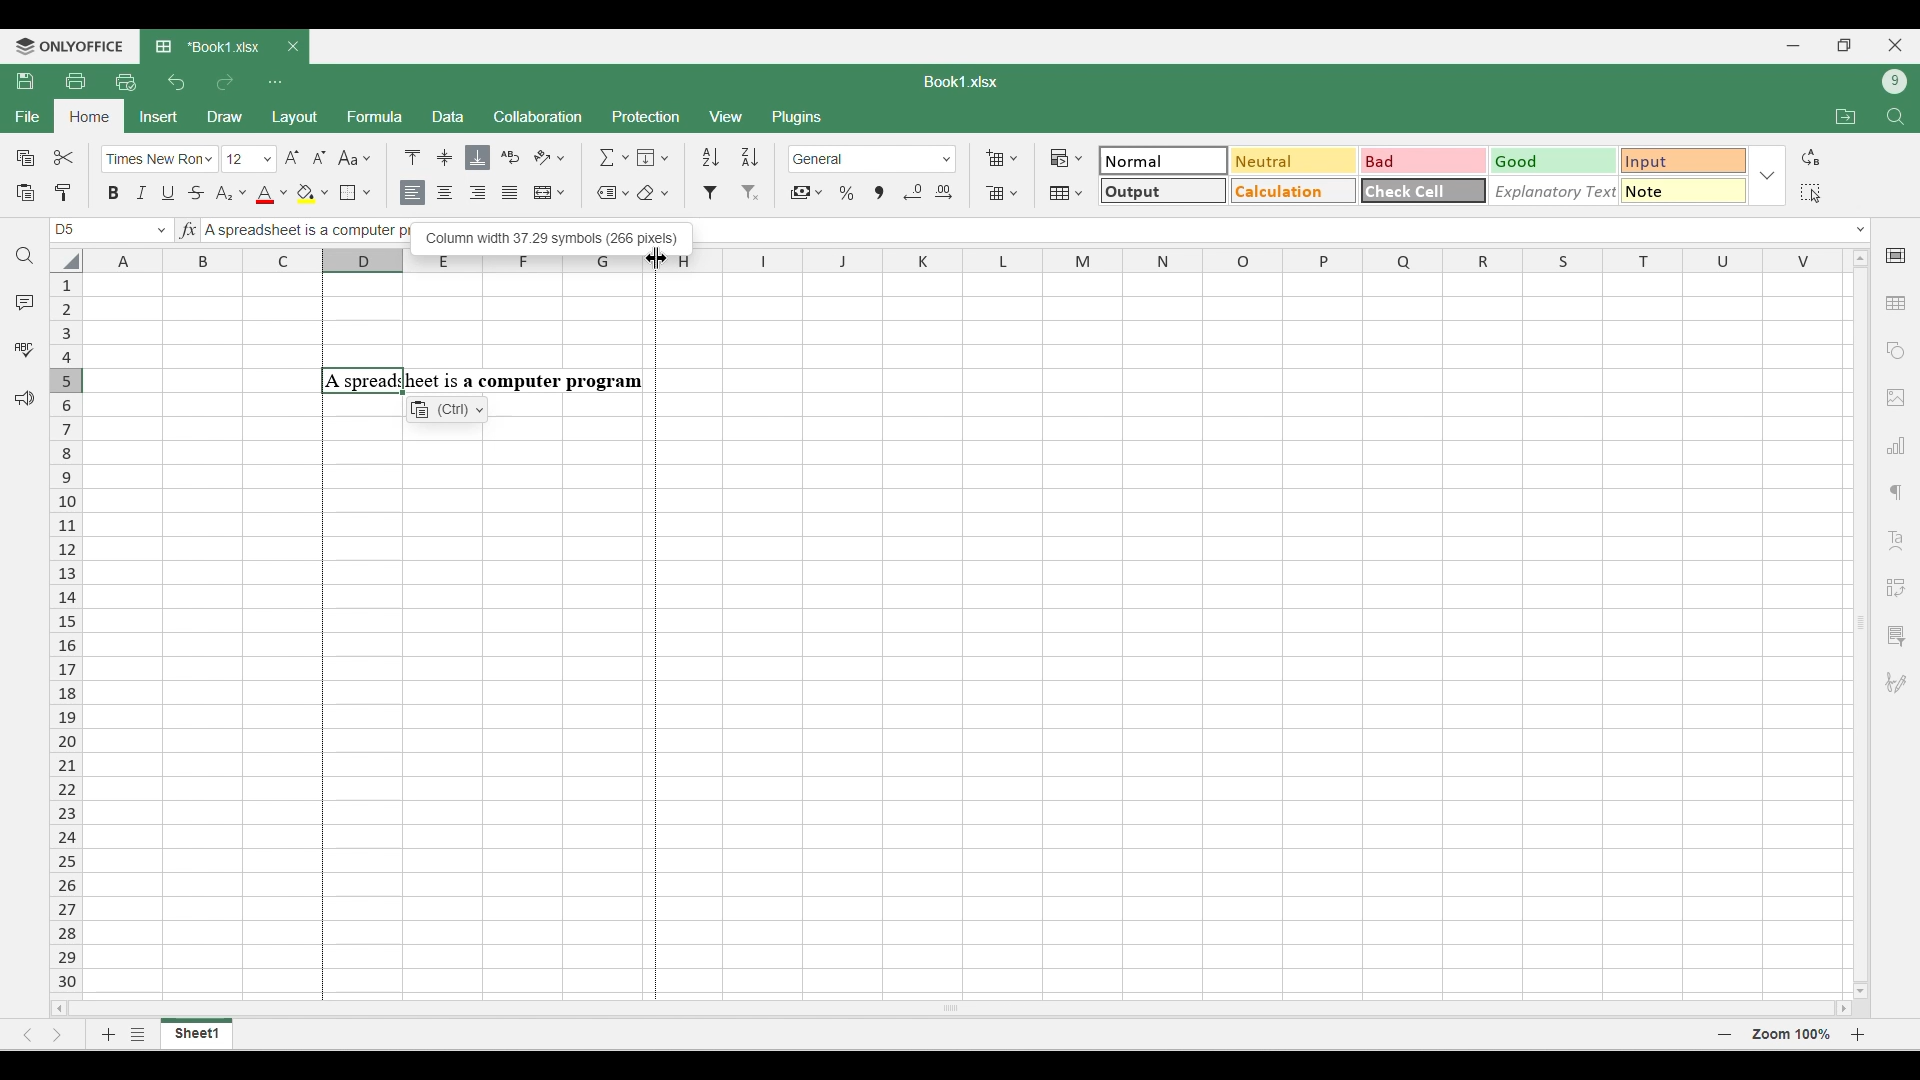 The image size is (1920, 1080). Describe the element at coordinates (550, 157) in the screenshot. I see `Orientation options` at that location.